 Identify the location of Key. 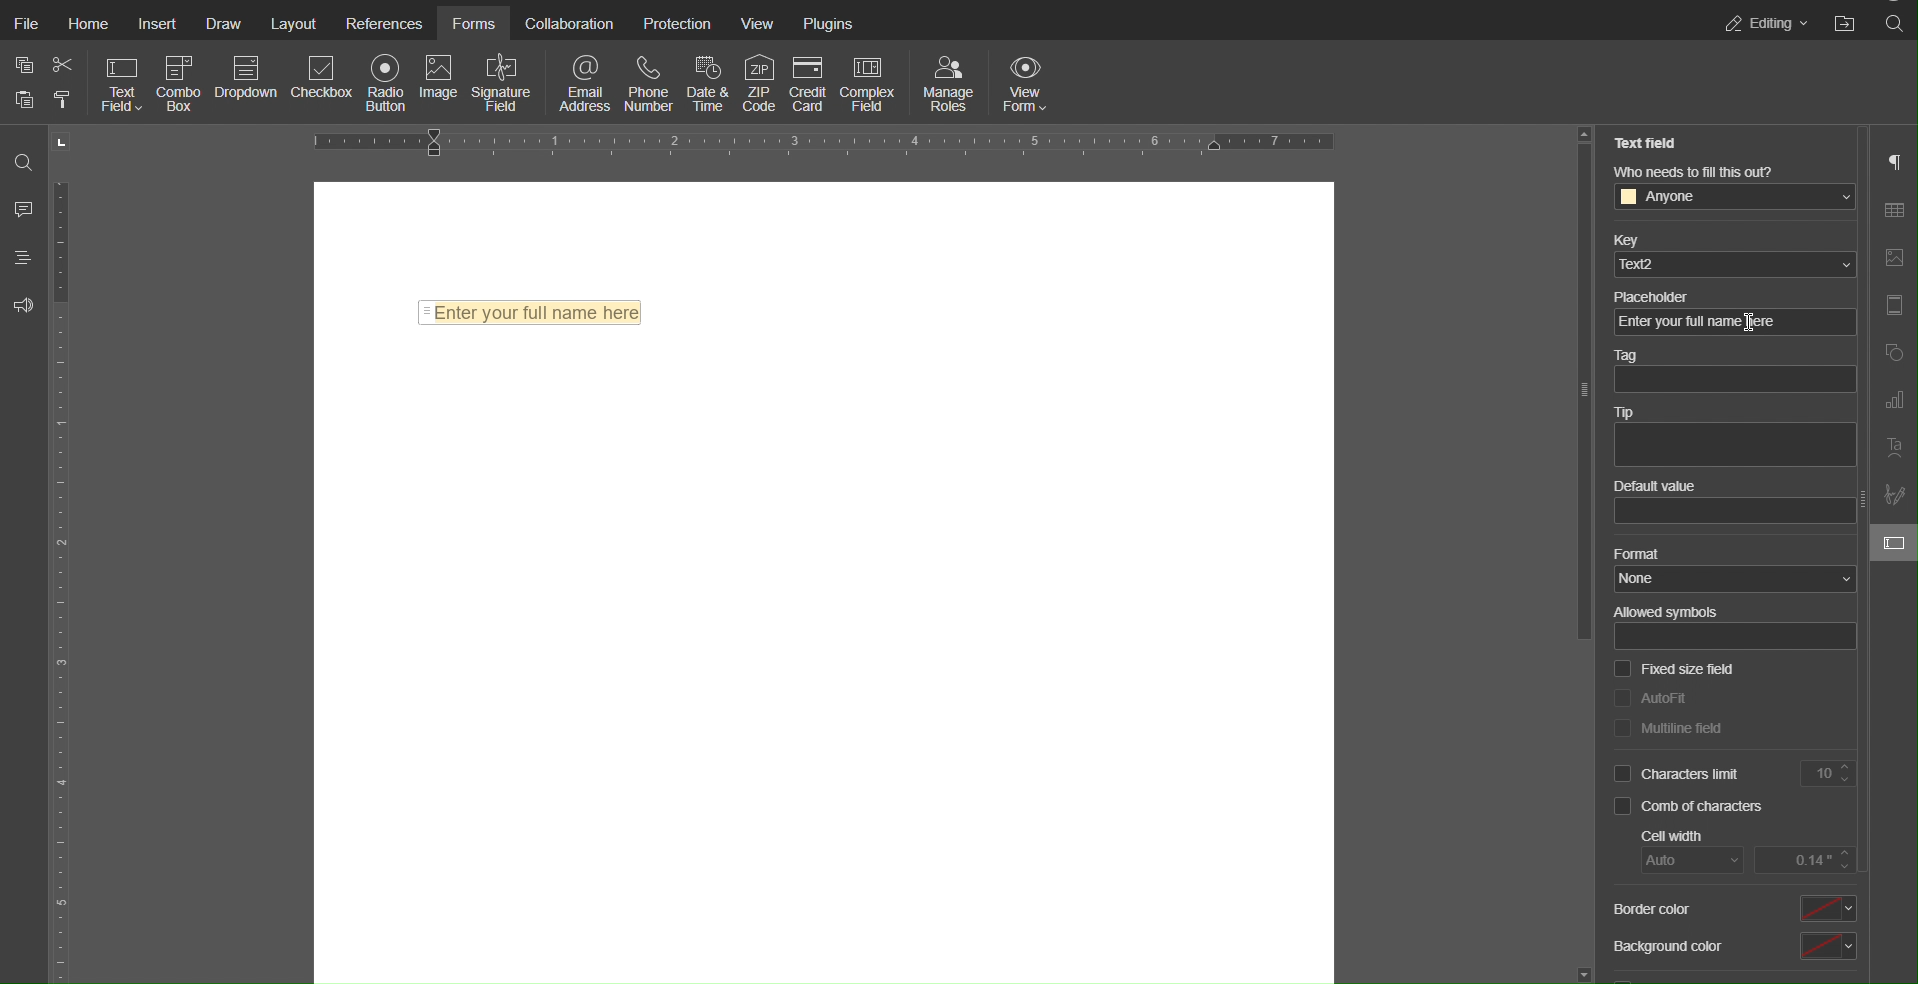
(1730, 254).